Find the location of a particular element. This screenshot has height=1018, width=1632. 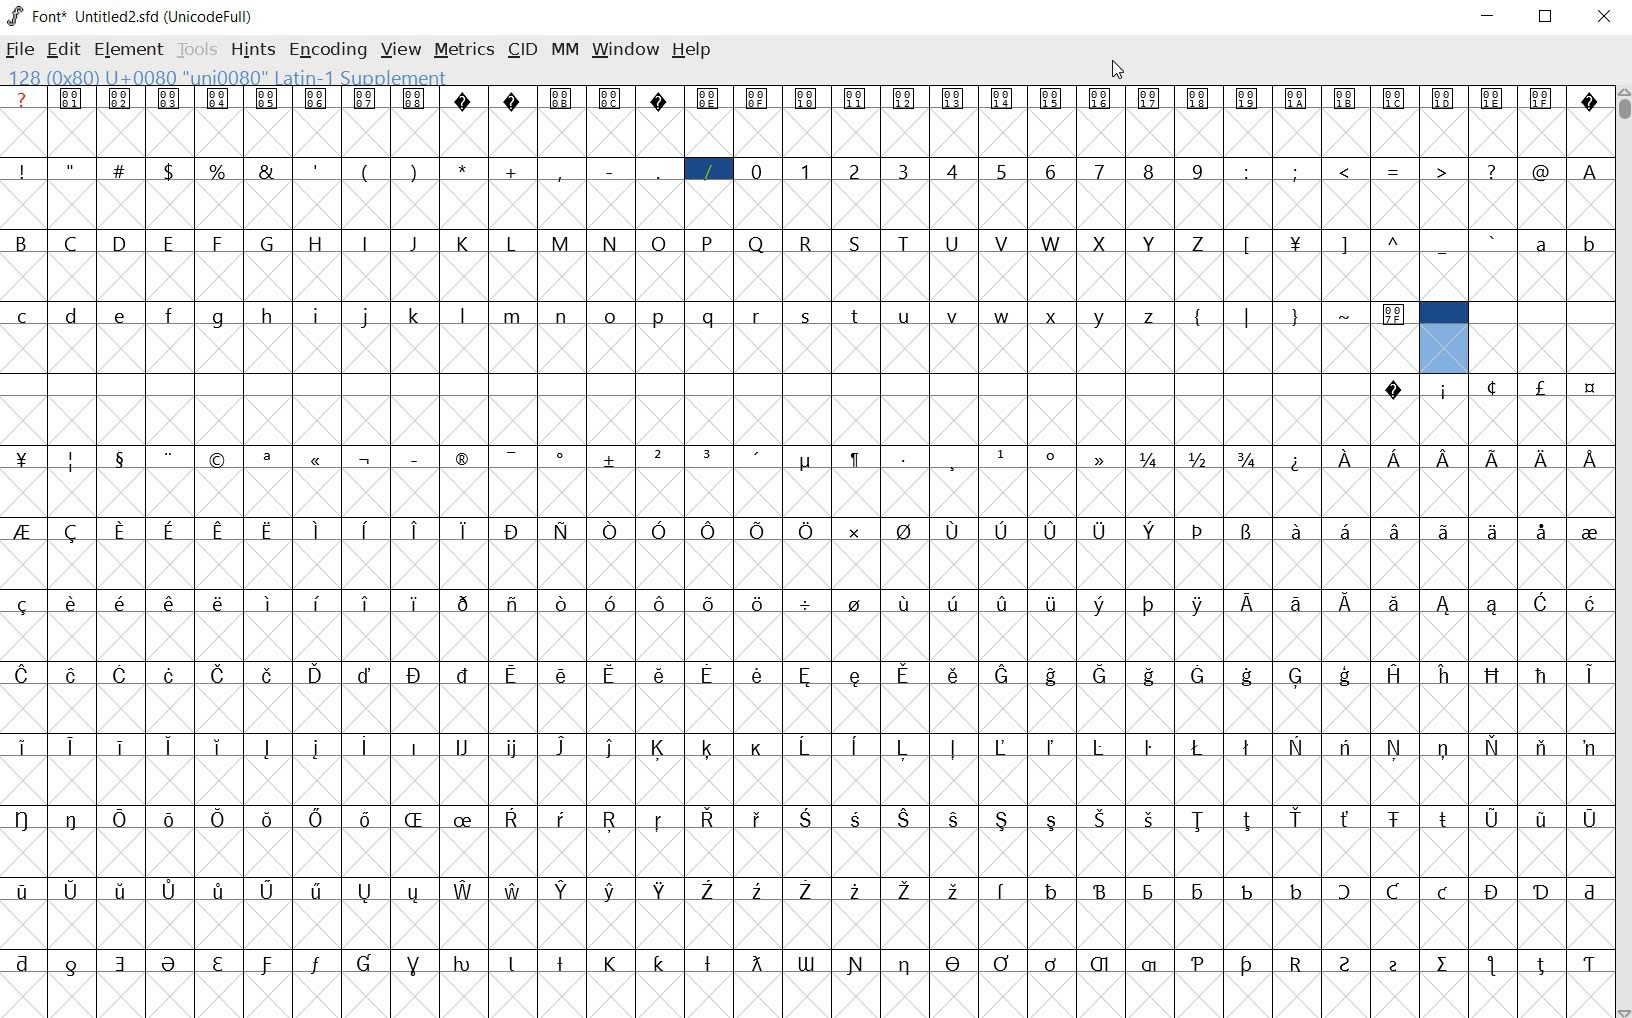

Symbol is located at coordinates (1250, 819).